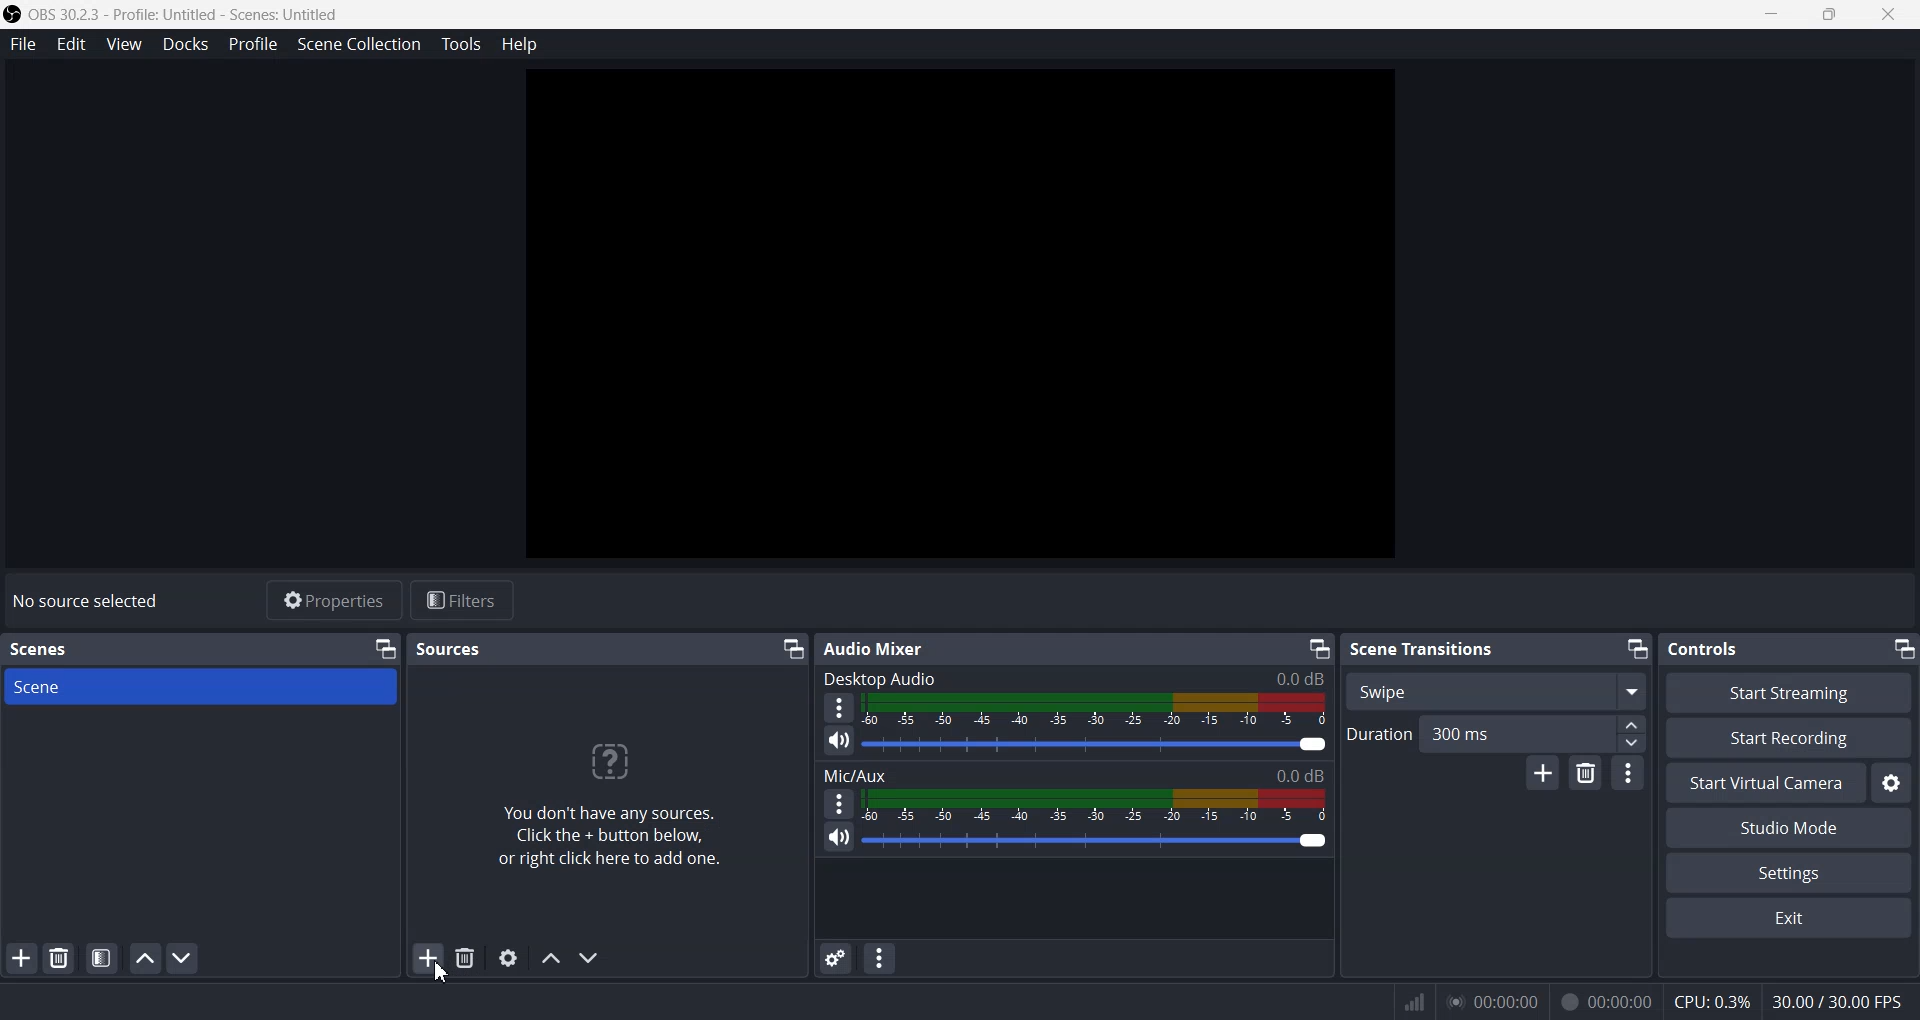 The height and width of the screenshot is (1020, 1920). Describe the element at coordinates (1095, 744) in the screenshot. I see `Volume Adjuster` at that location.